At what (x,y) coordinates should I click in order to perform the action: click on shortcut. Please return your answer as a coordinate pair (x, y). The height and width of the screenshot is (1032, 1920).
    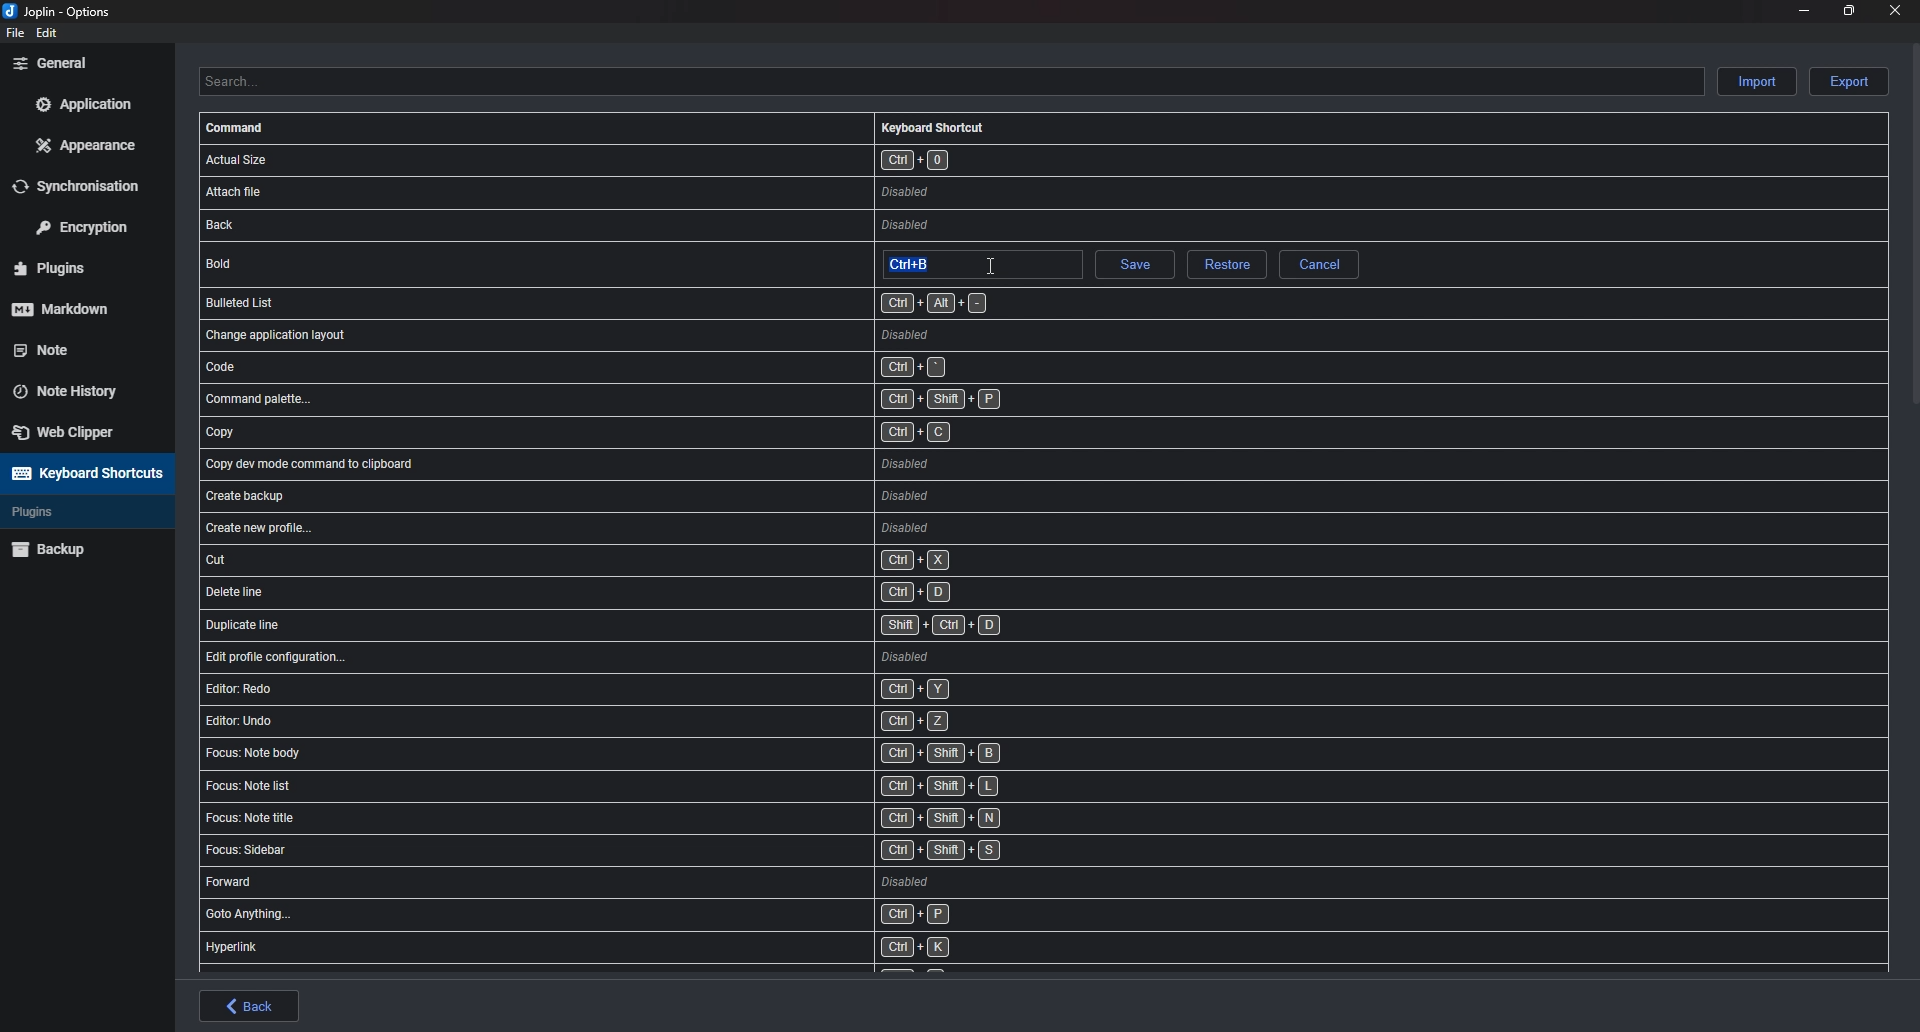
    Looking at the image, I should click on (680, 400).